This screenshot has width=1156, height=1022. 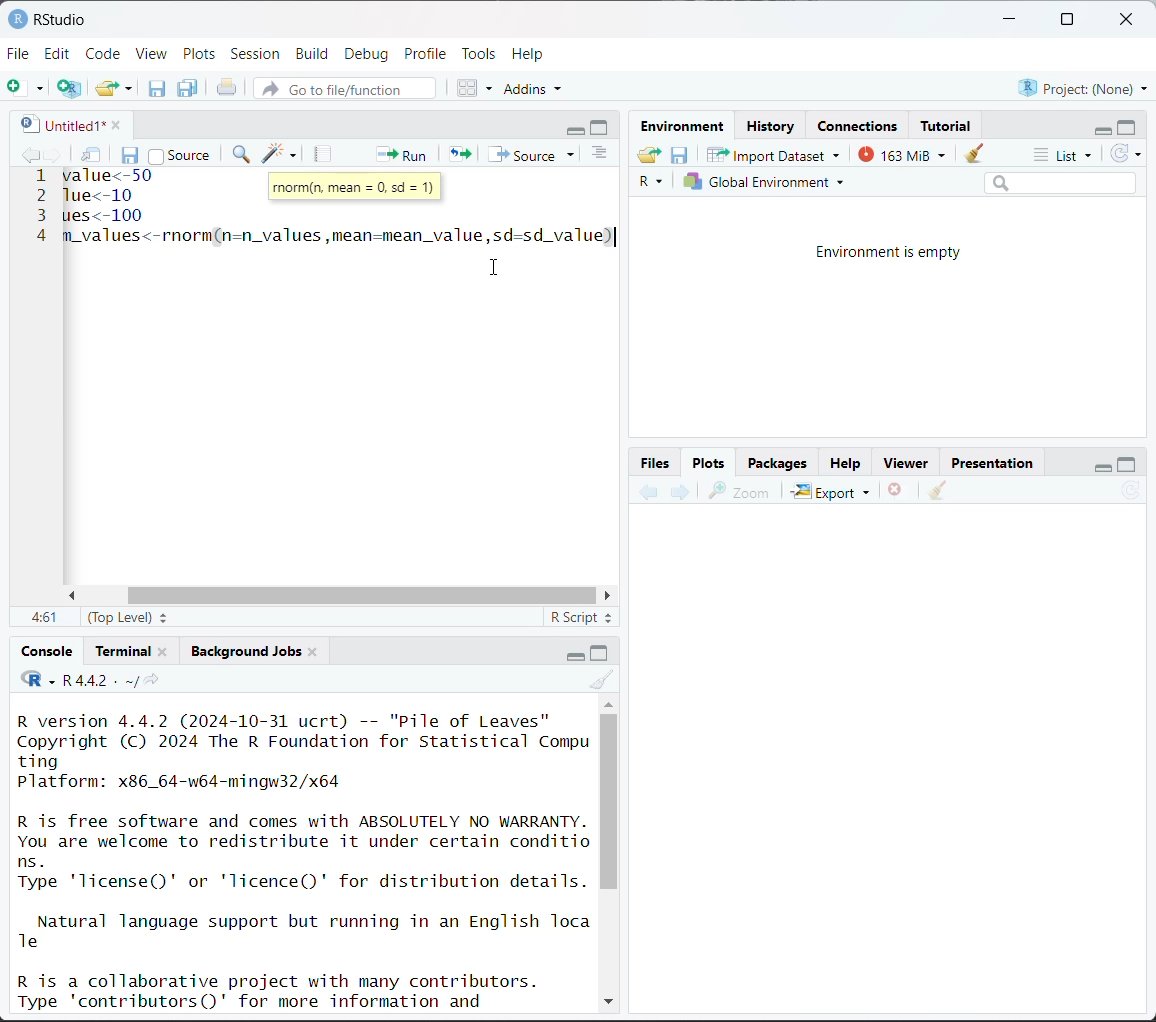 What do you see at coordinates (1127, 463) in the screenshot?
I see `maximize` at bounding box center [1127, 463].